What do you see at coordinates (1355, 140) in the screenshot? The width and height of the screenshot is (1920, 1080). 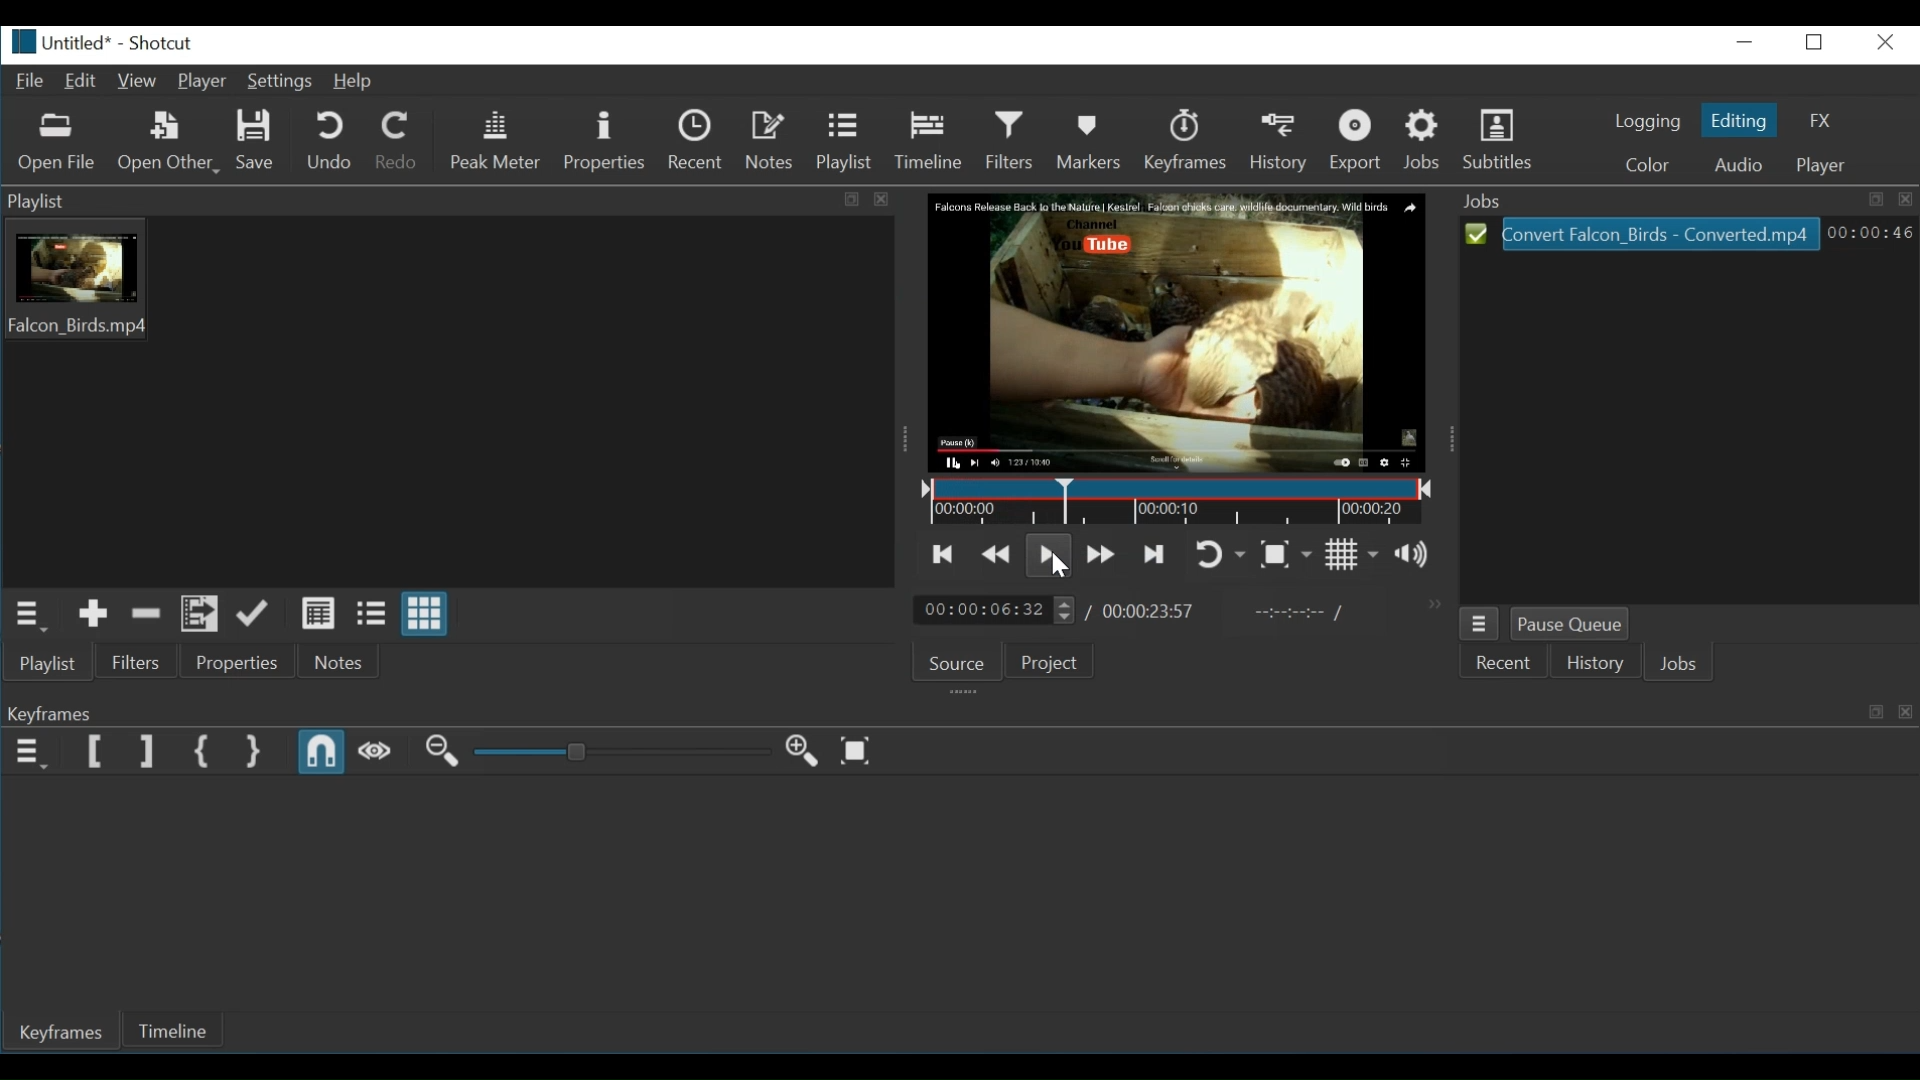 I see `Export` at bounding box center [1355, 140].